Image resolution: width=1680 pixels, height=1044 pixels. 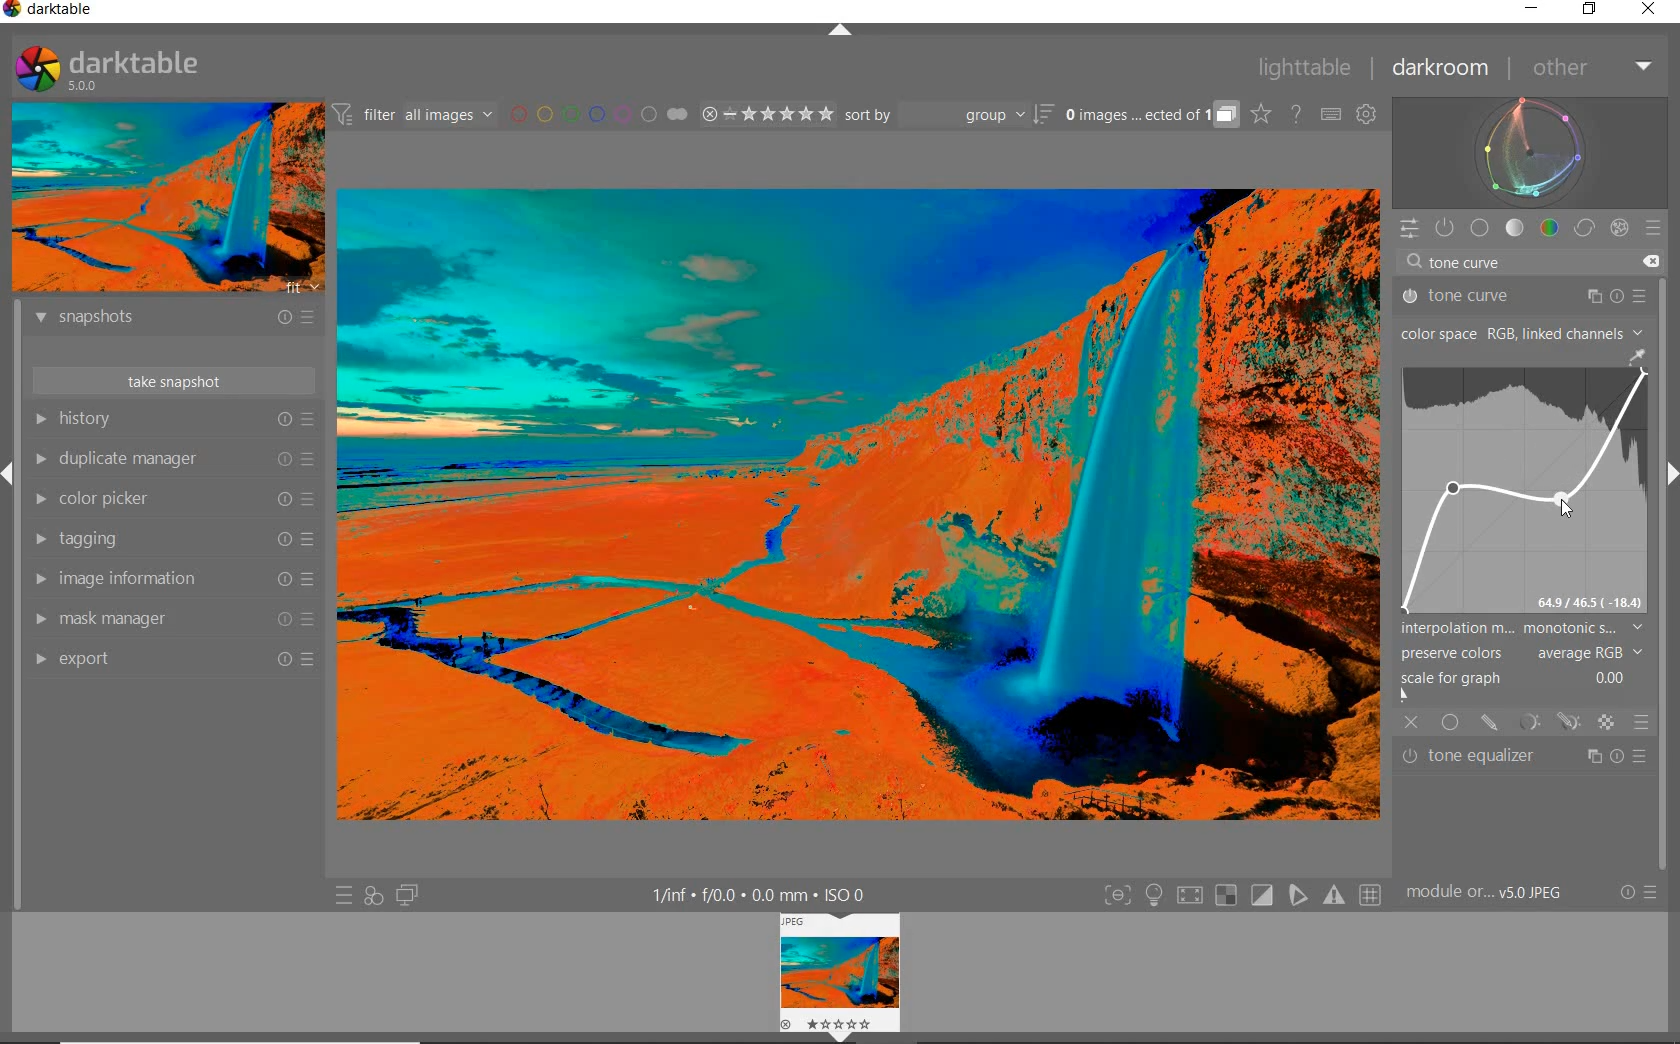 What do you see at coordinates (173, 458) in the screenshot?
I see `duplicate manager` at bounding box center [173, 458].